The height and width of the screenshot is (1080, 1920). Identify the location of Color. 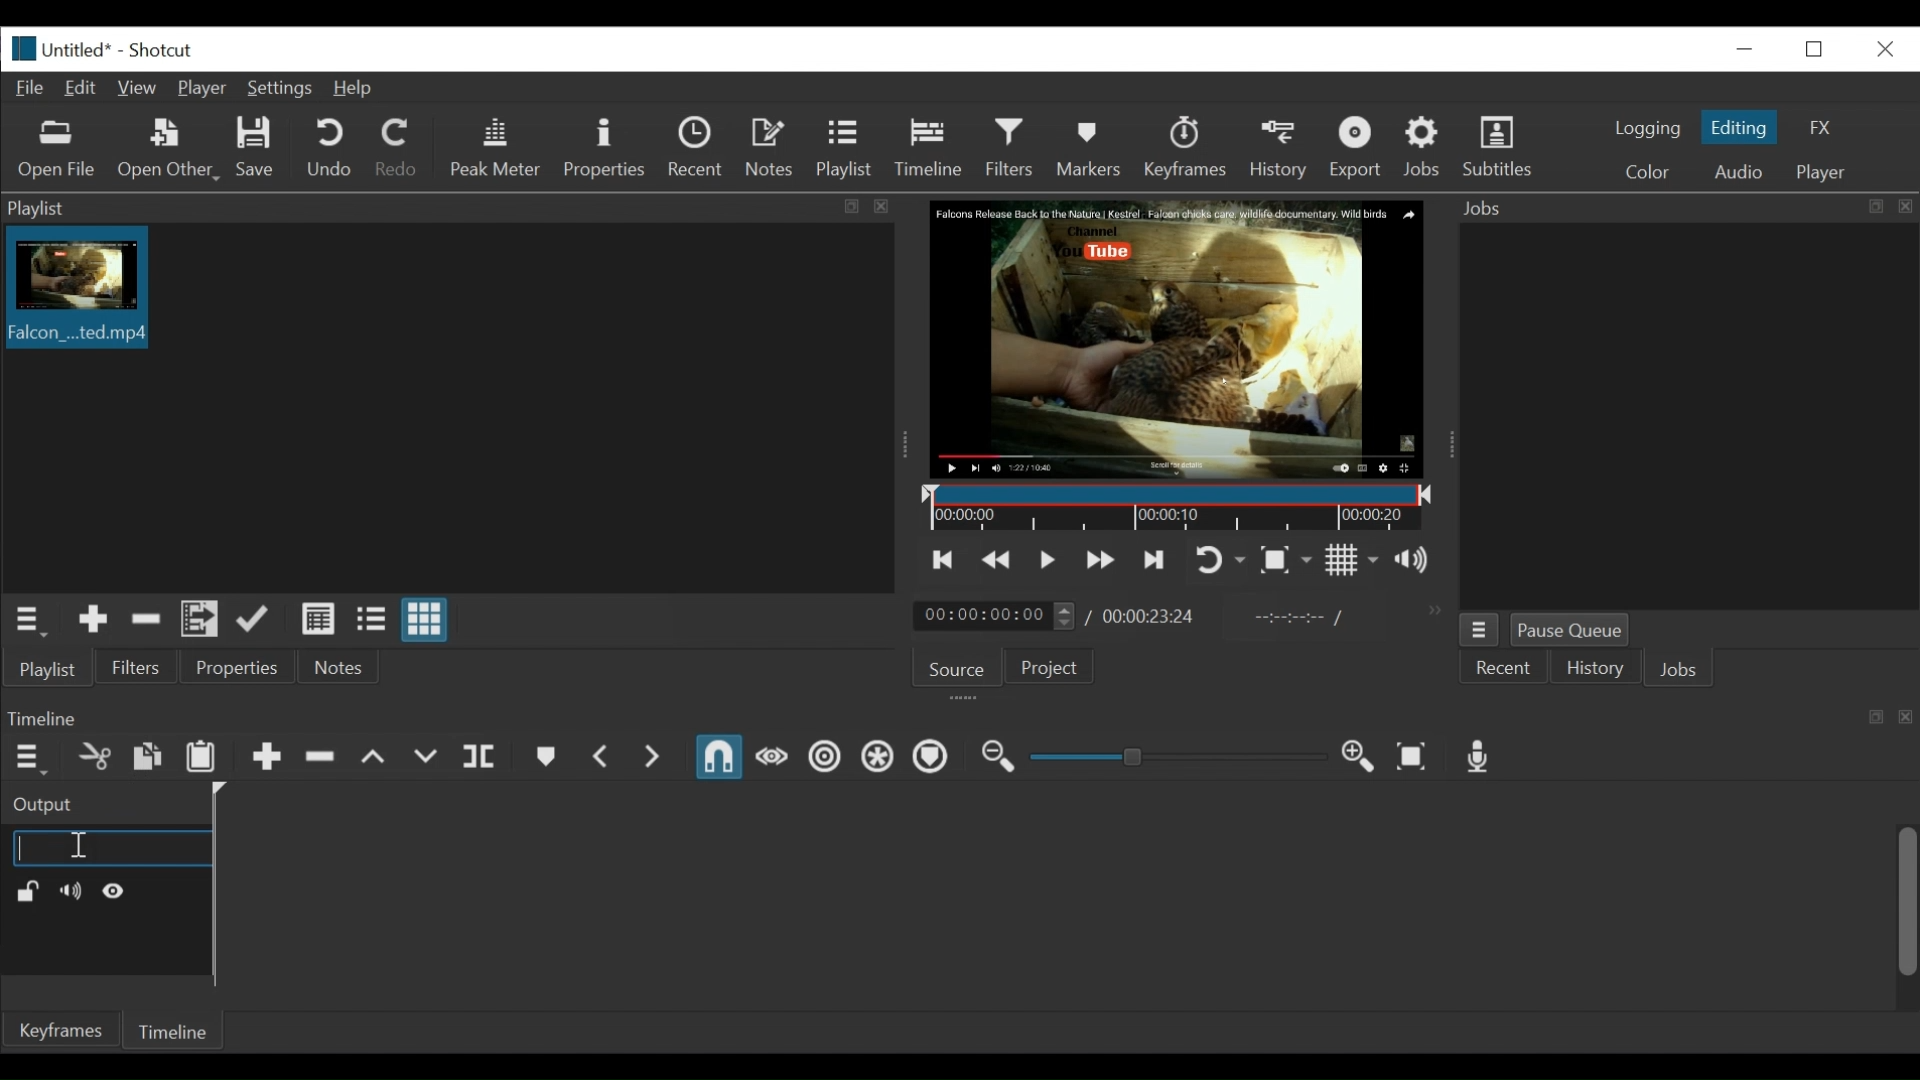
(1643, 171).